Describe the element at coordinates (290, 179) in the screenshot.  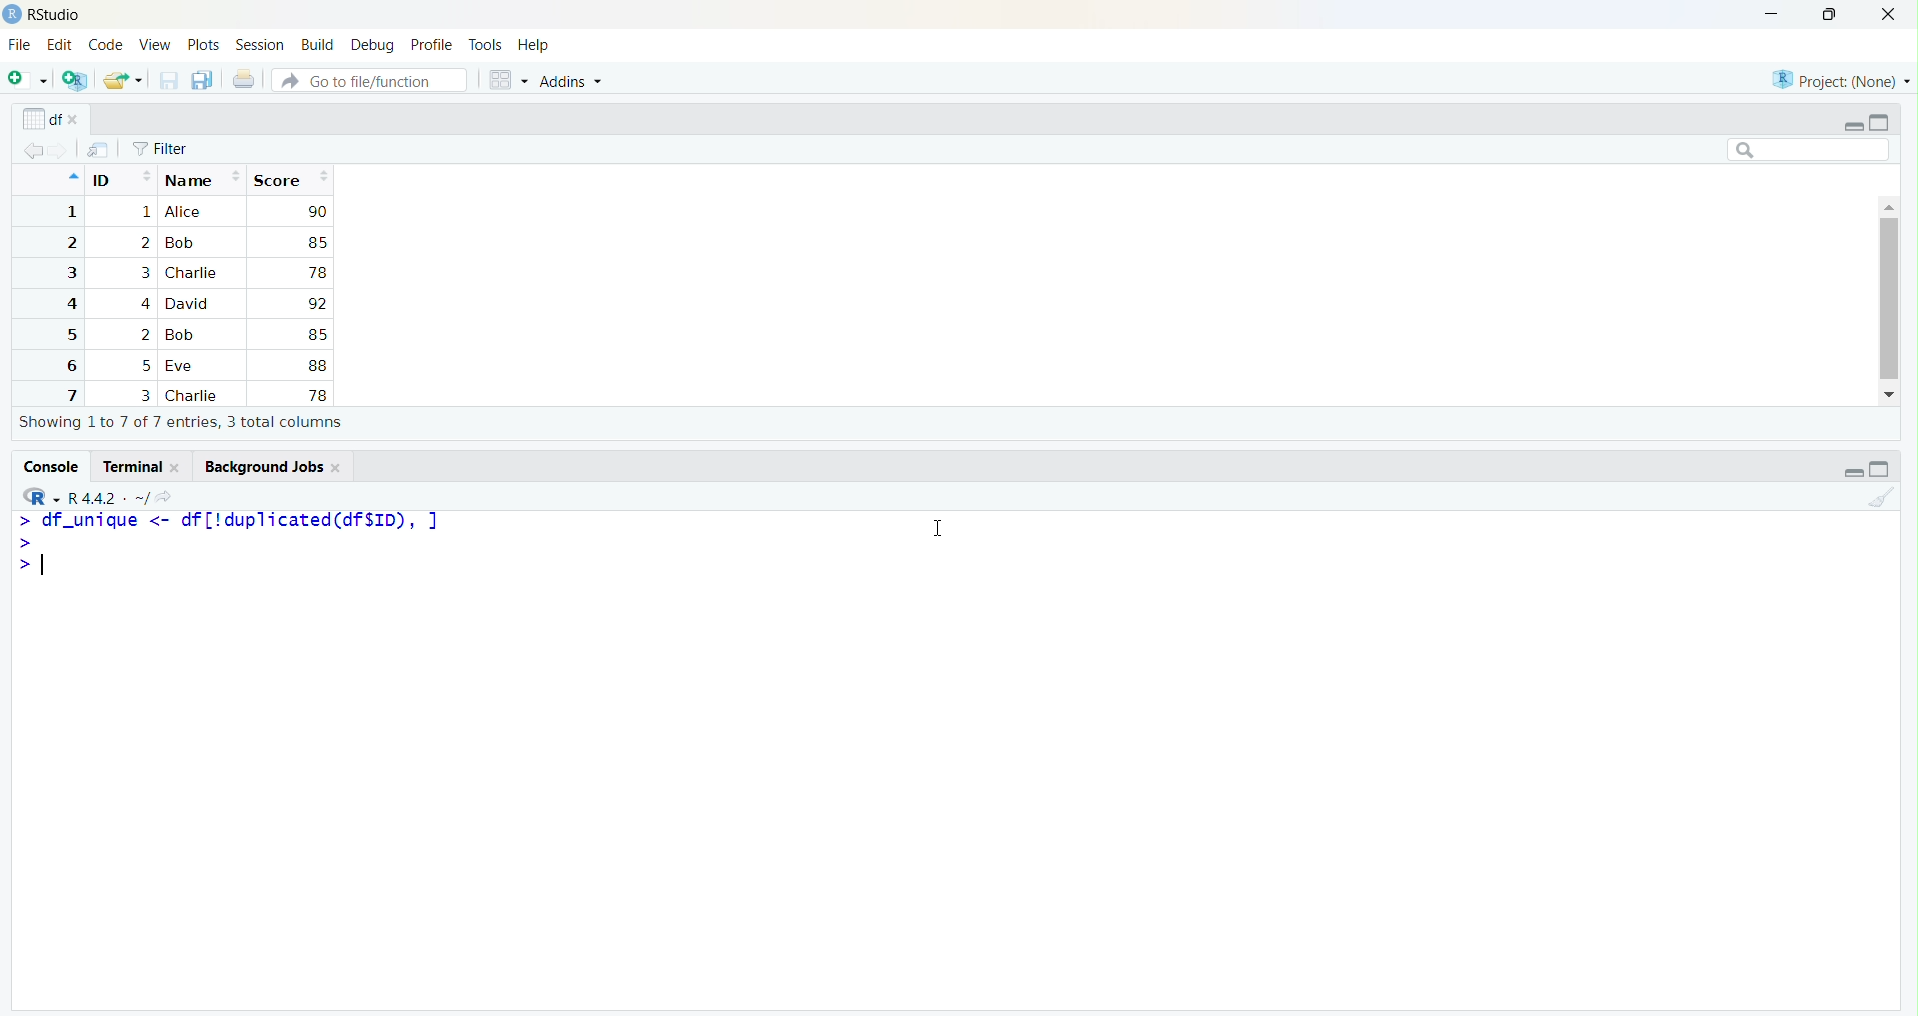
I see `score` at that location.